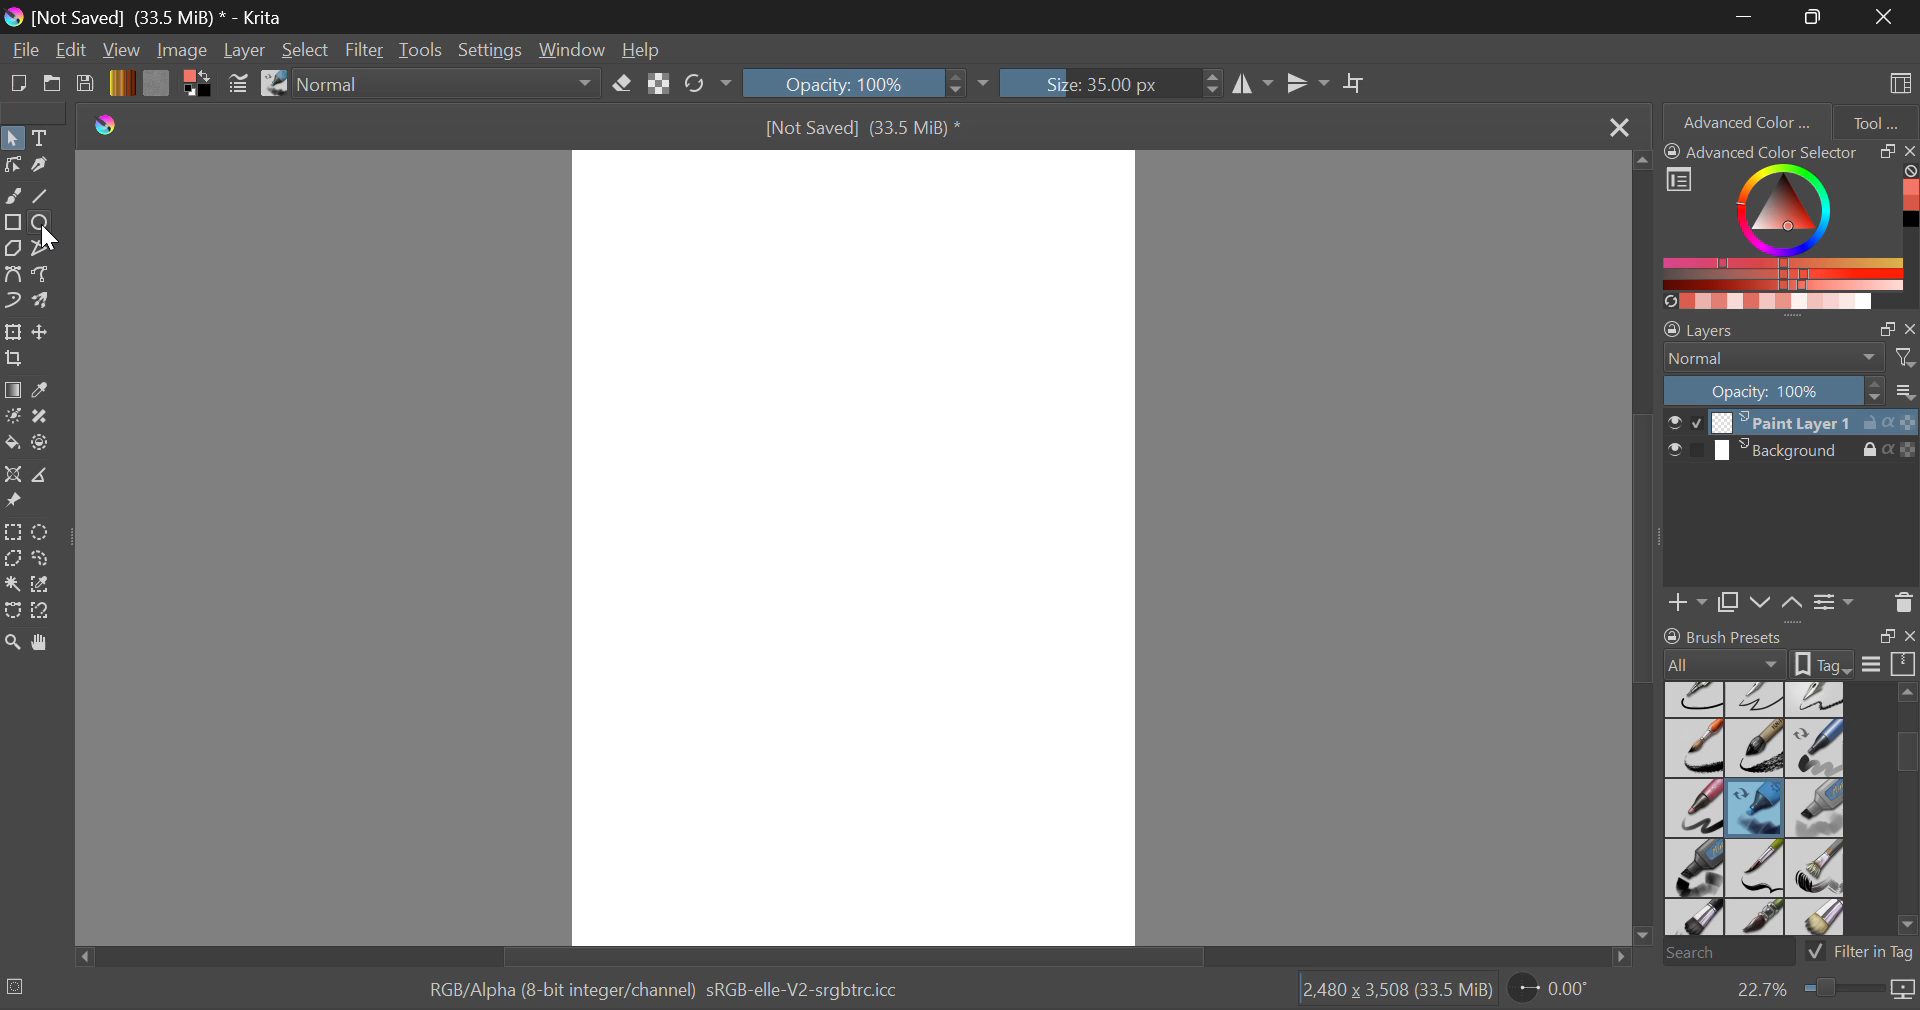 The image size is (1920, 1010). What do you see at coordinates (495, 50) in the screenshot?
I see `Settings` at bounding box center [495, 50].